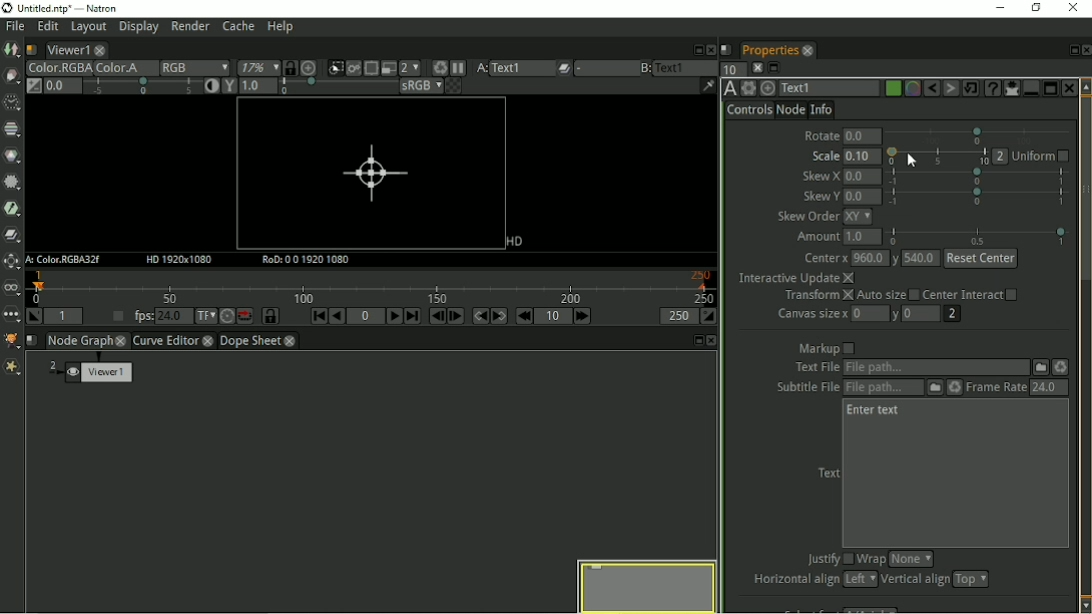 The height and width of the screenshot is (614, 1092). I want to click on Next keyframe, so click(498, 316).